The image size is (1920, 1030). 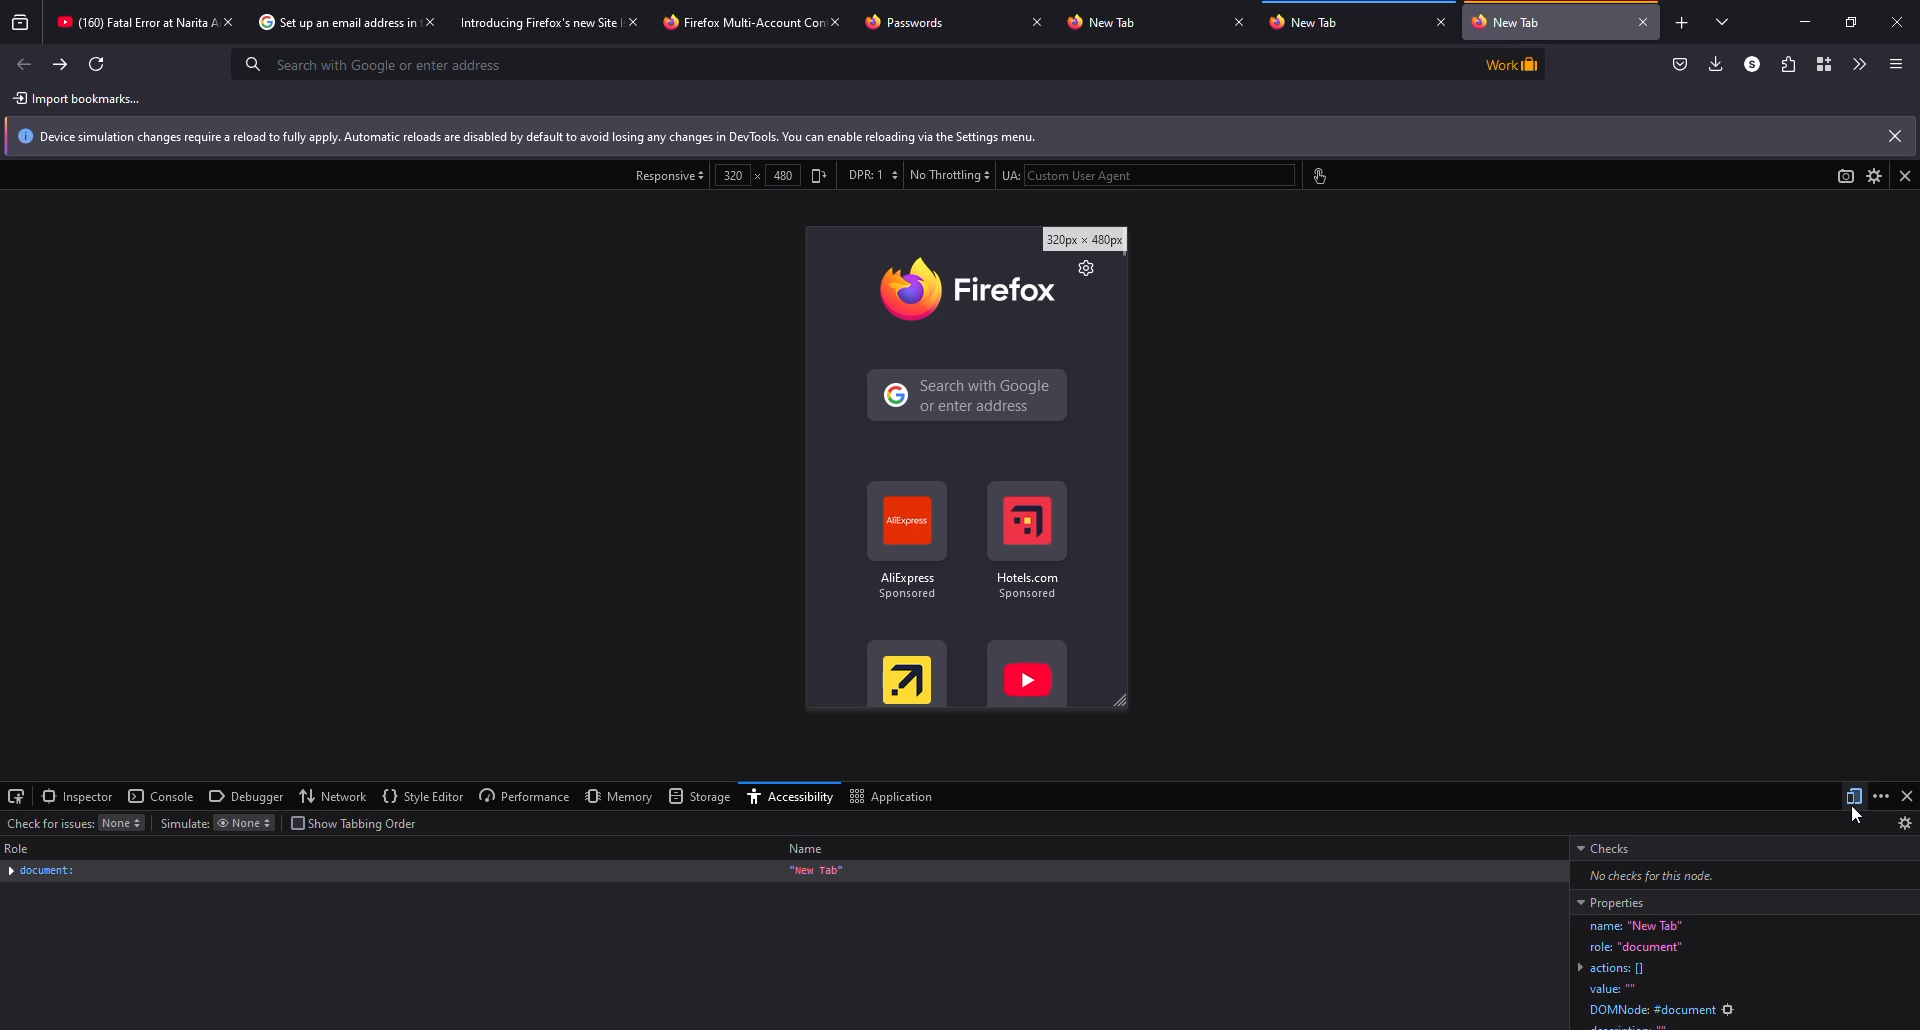 I want to click on more, so click(x=1880, y=795).